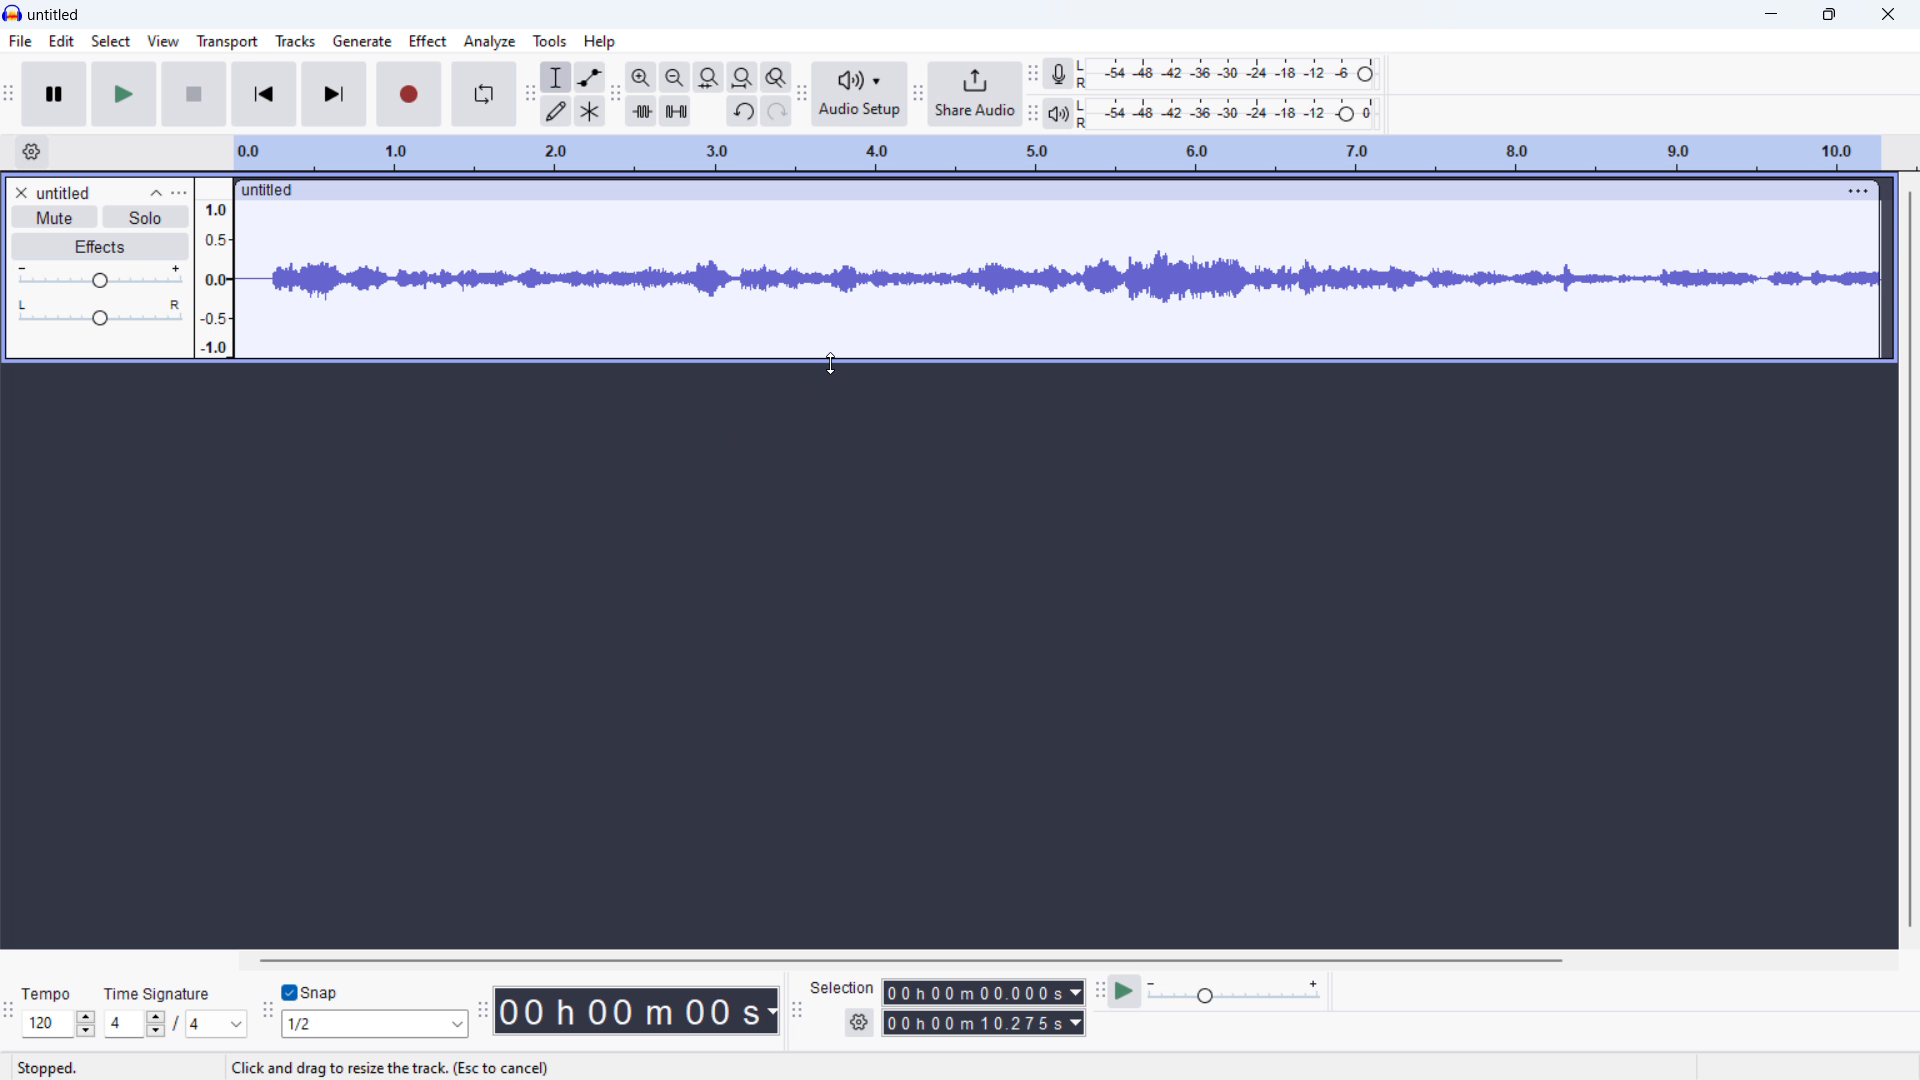 The height and width of the screenshot is (1080, 1920). What do you see at coordinates (1100, 990) in the screenshot?
I see `play at speed toolbar` at bounding box center [1100, 990].